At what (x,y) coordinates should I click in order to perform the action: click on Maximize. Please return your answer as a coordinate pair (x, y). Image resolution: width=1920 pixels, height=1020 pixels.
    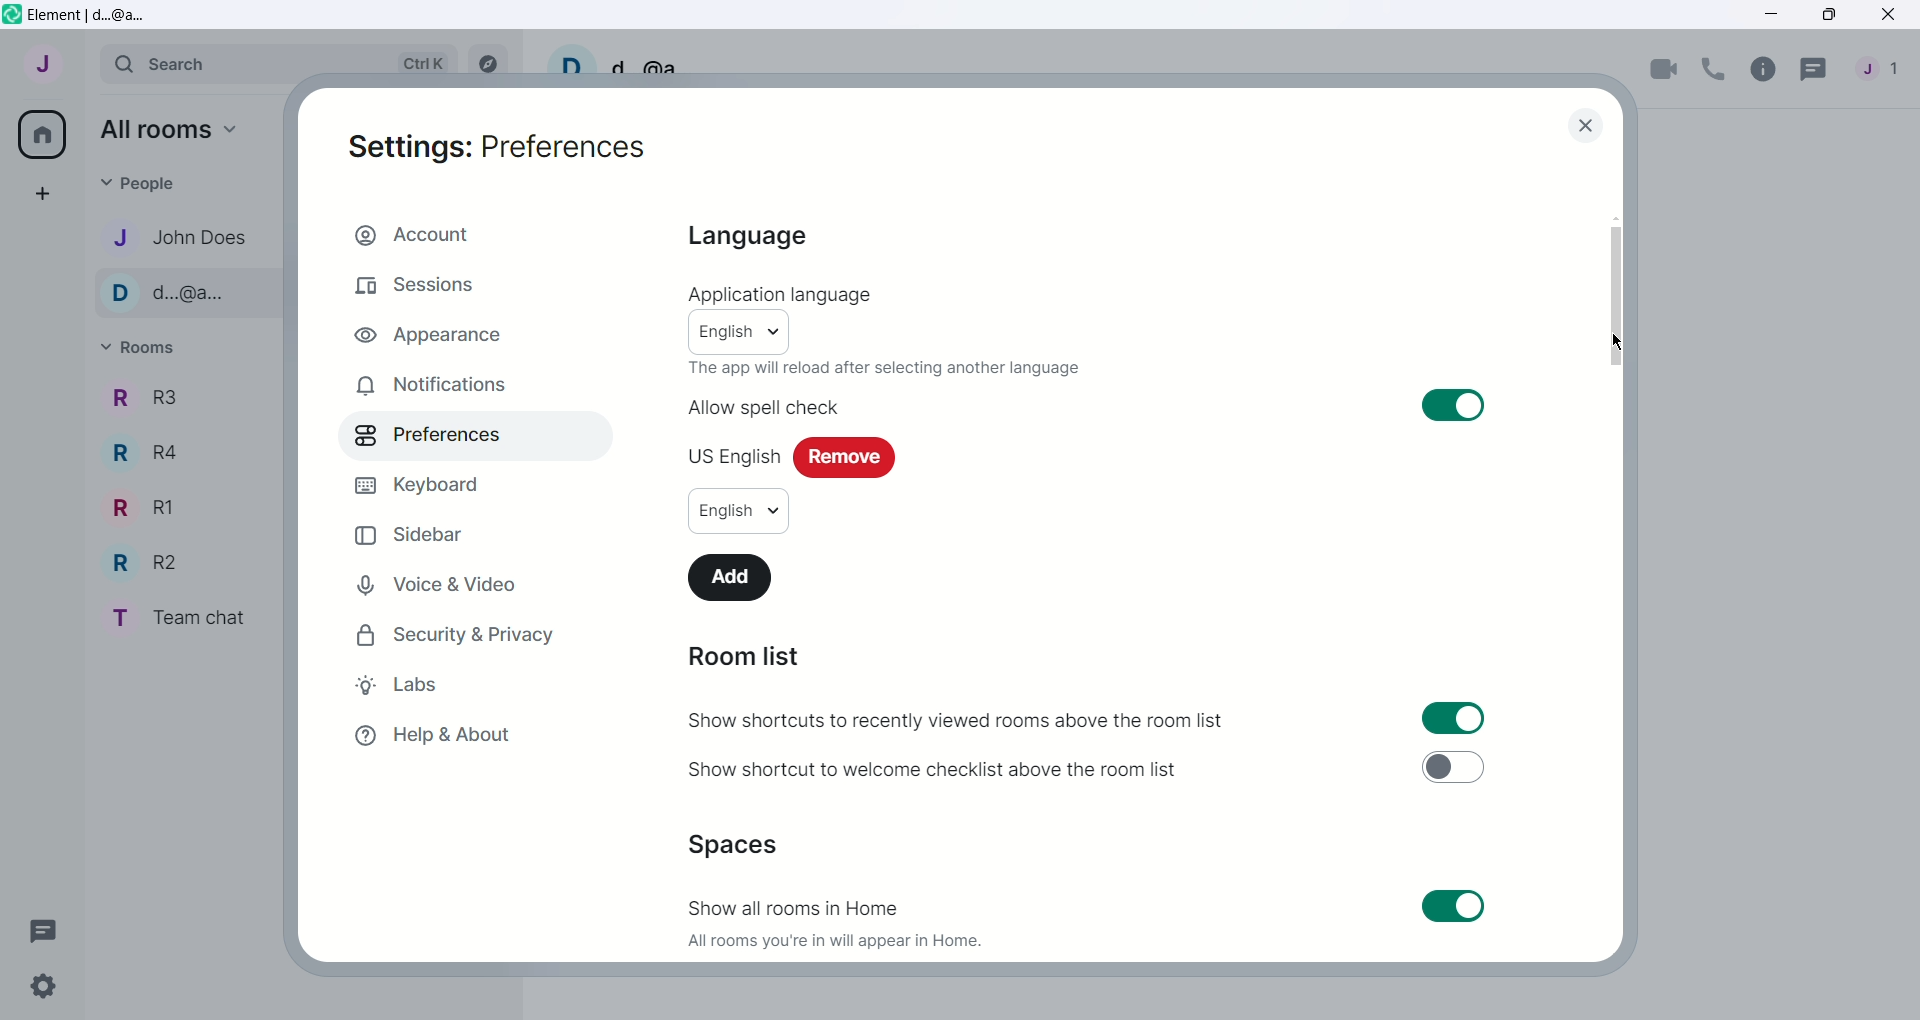
    Looking at the image, I should click on (1832, 14).